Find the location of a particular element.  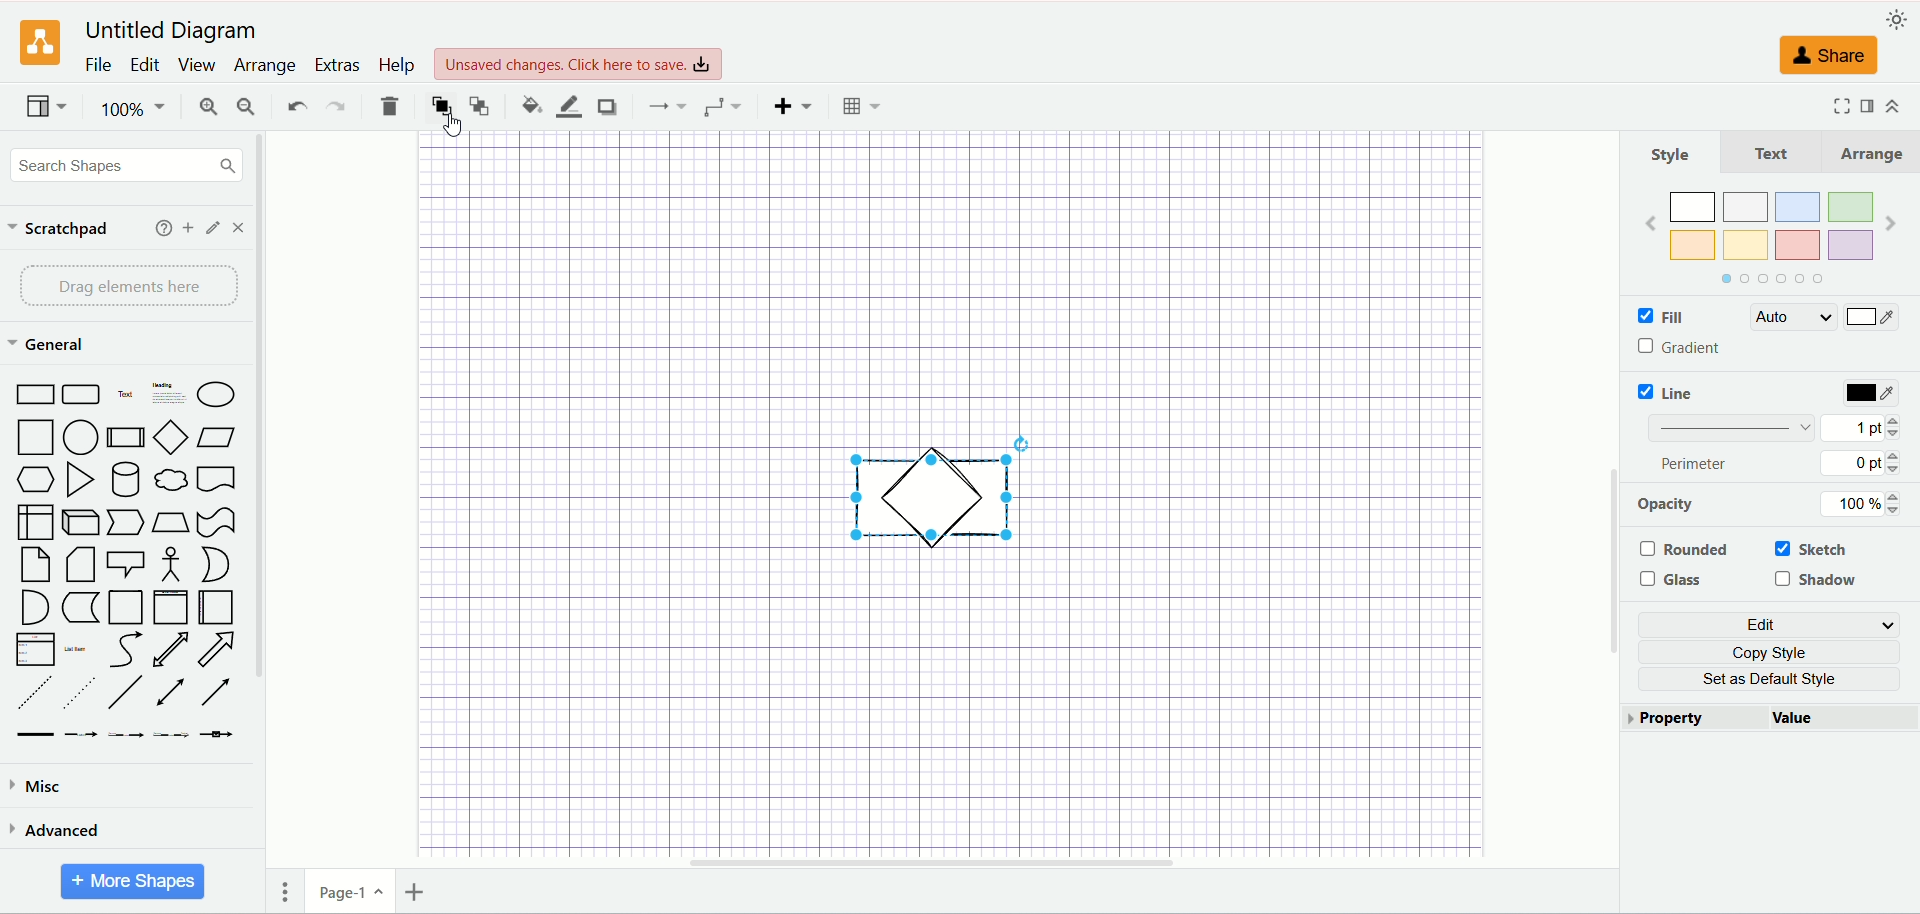

help is located at coordinates (153, 228).